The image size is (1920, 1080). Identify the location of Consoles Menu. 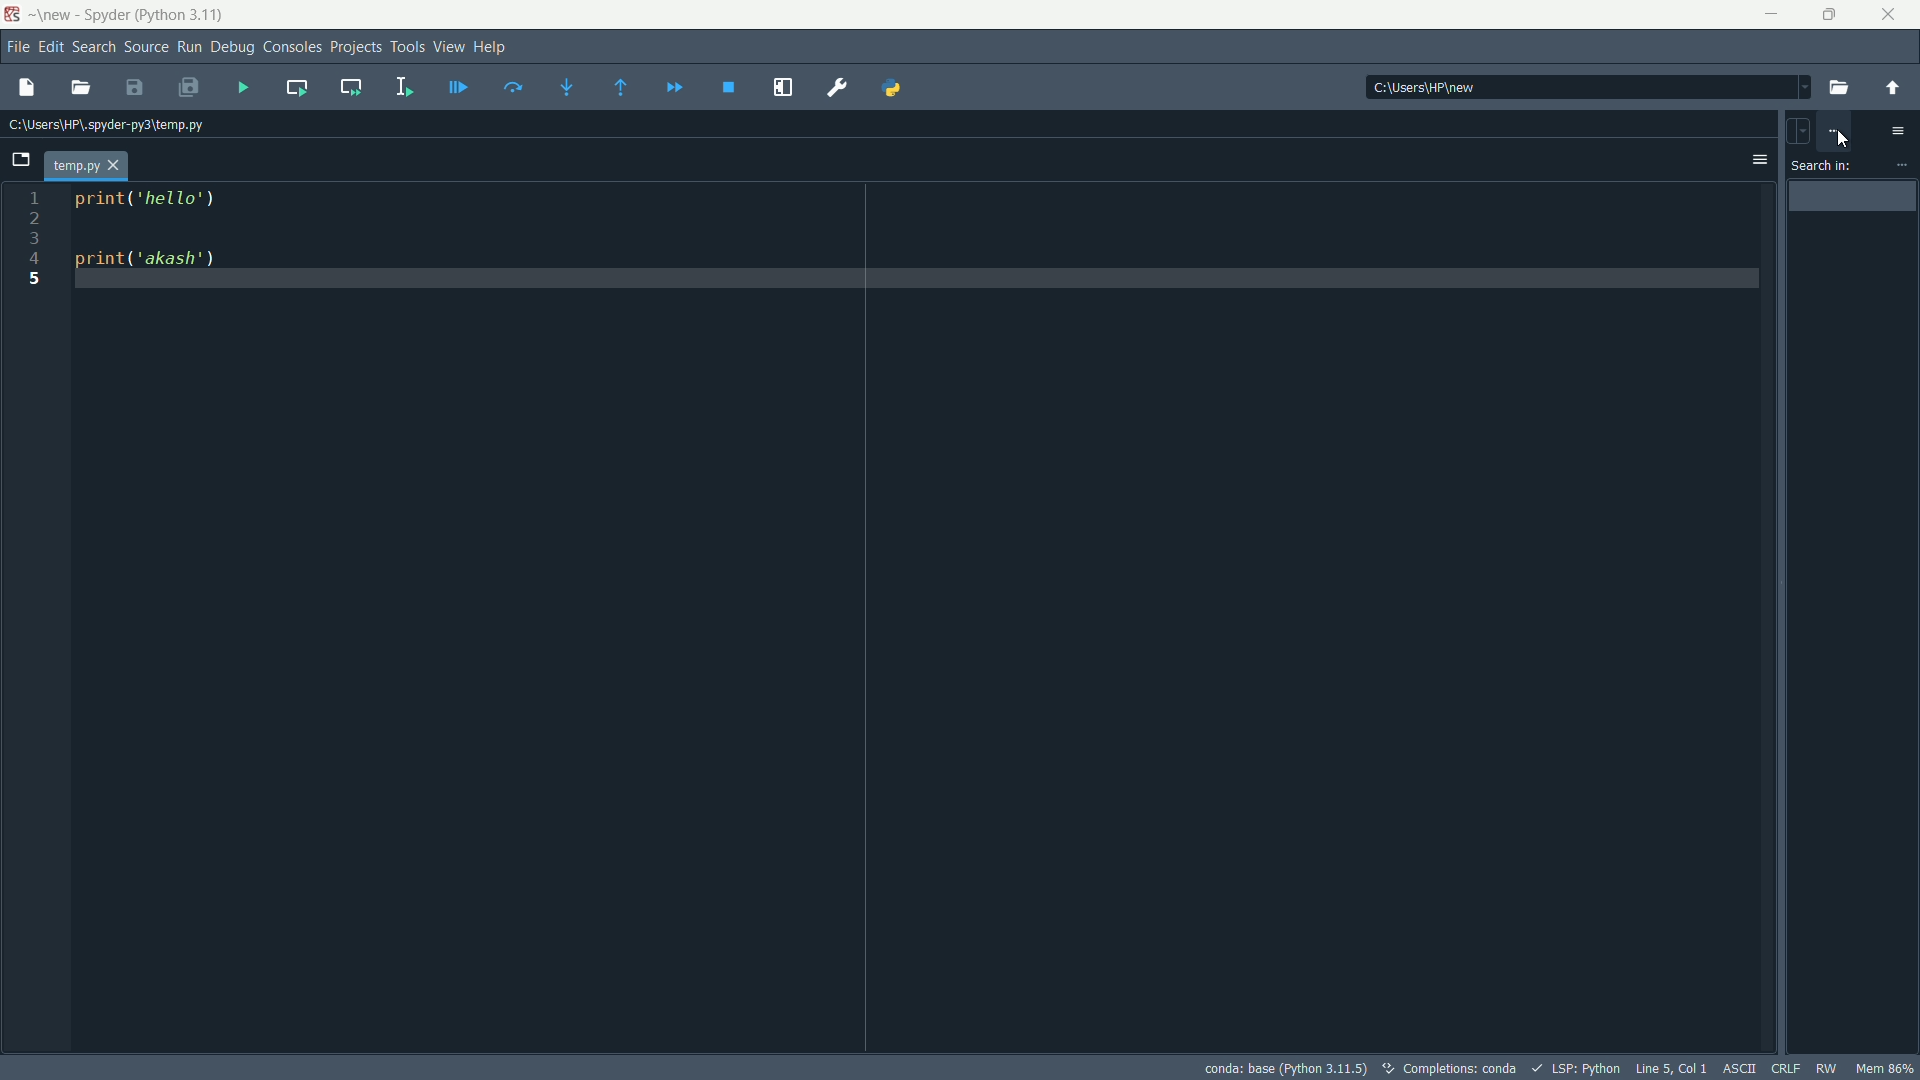
(287, 49).